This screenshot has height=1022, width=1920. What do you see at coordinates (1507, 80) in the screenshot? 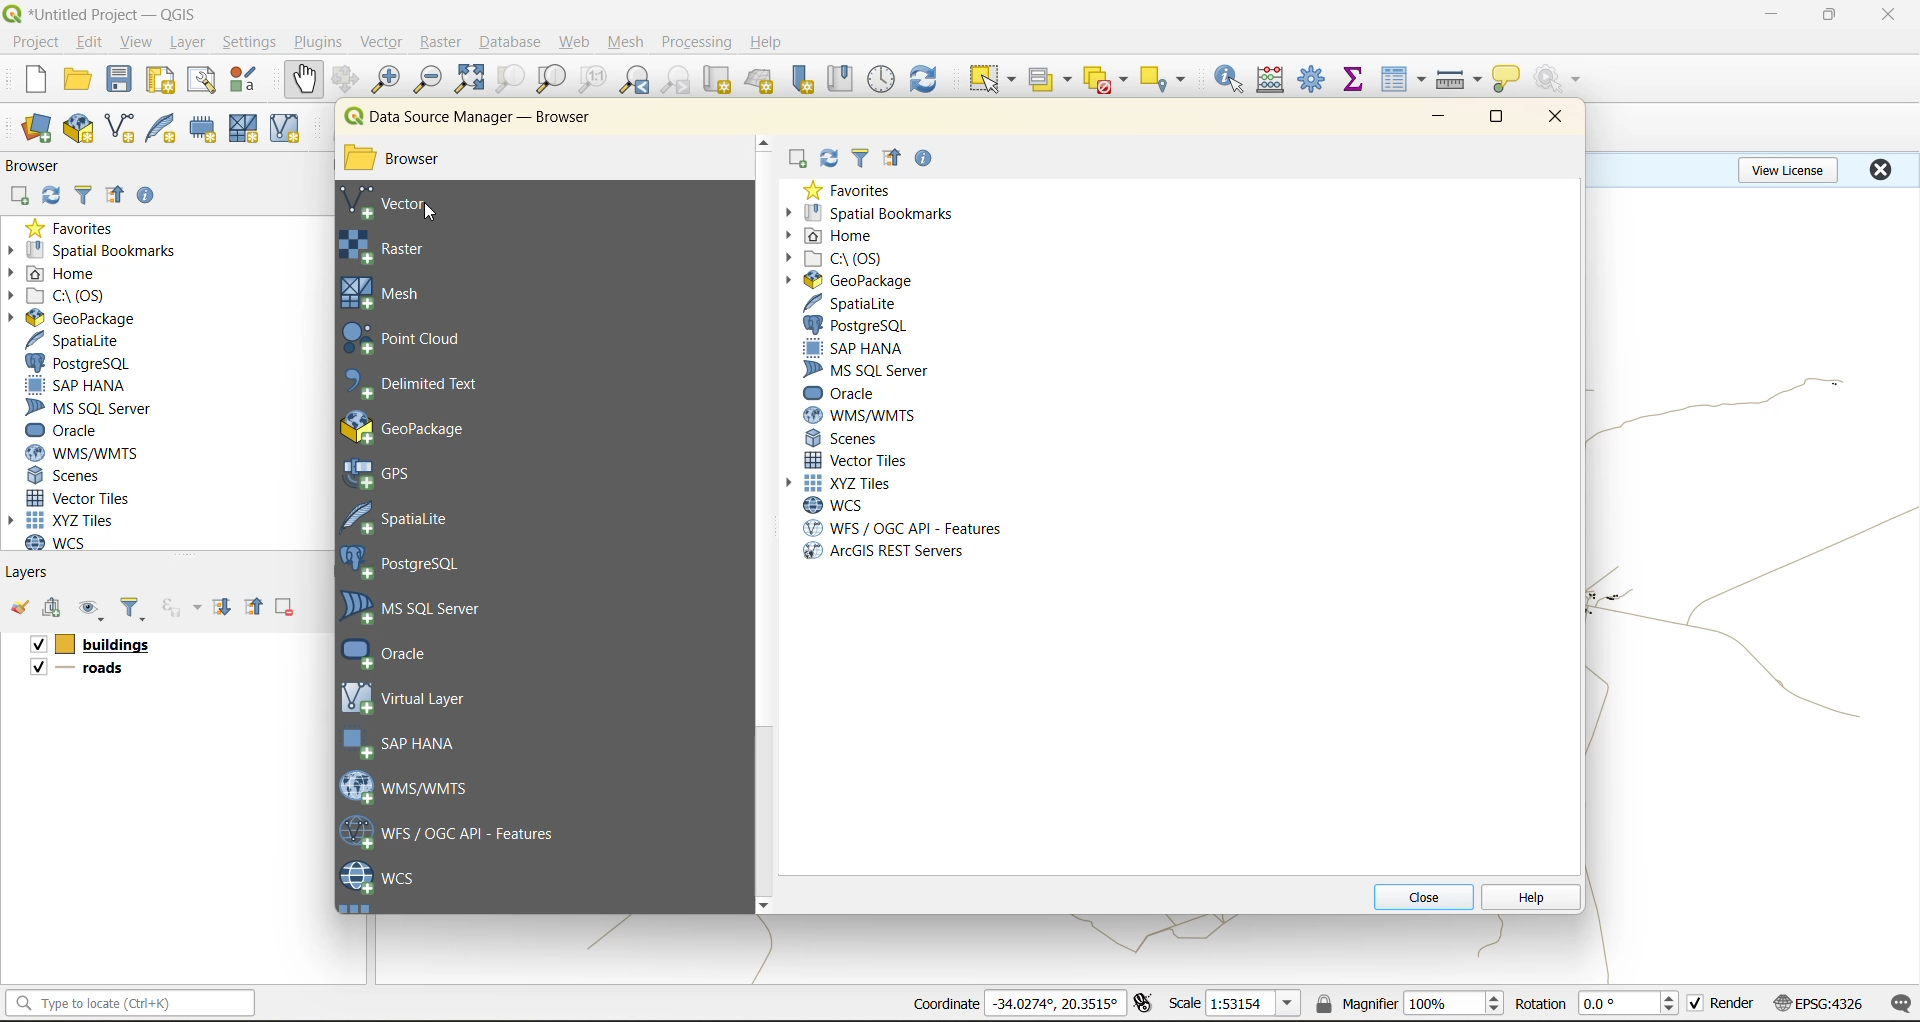
I see `show tips` at bounding box center [1507, 80].